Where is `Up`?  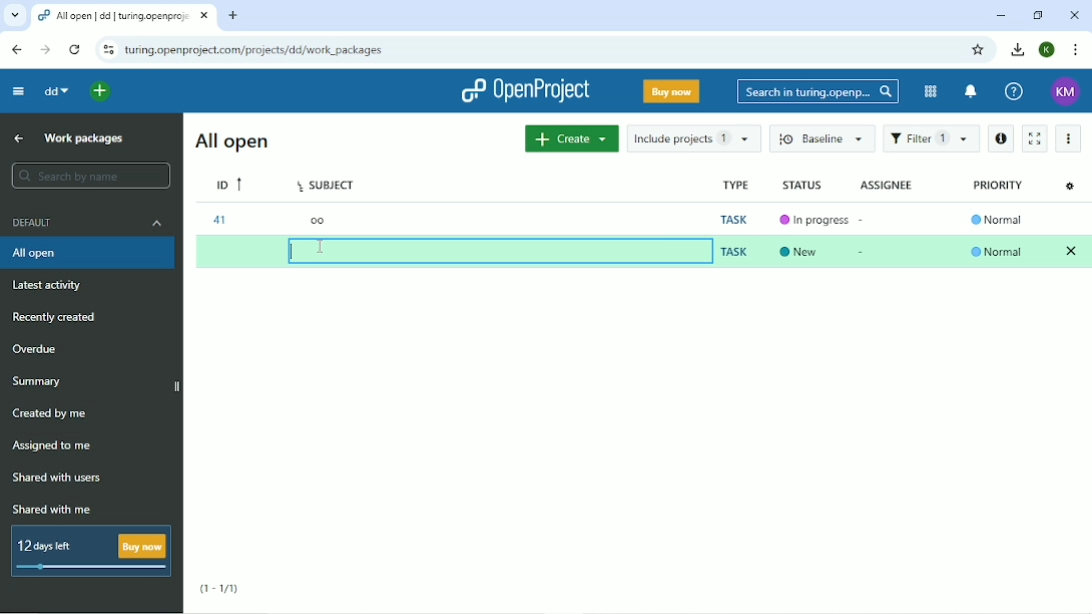 Up is located at coordinates (16, 138).